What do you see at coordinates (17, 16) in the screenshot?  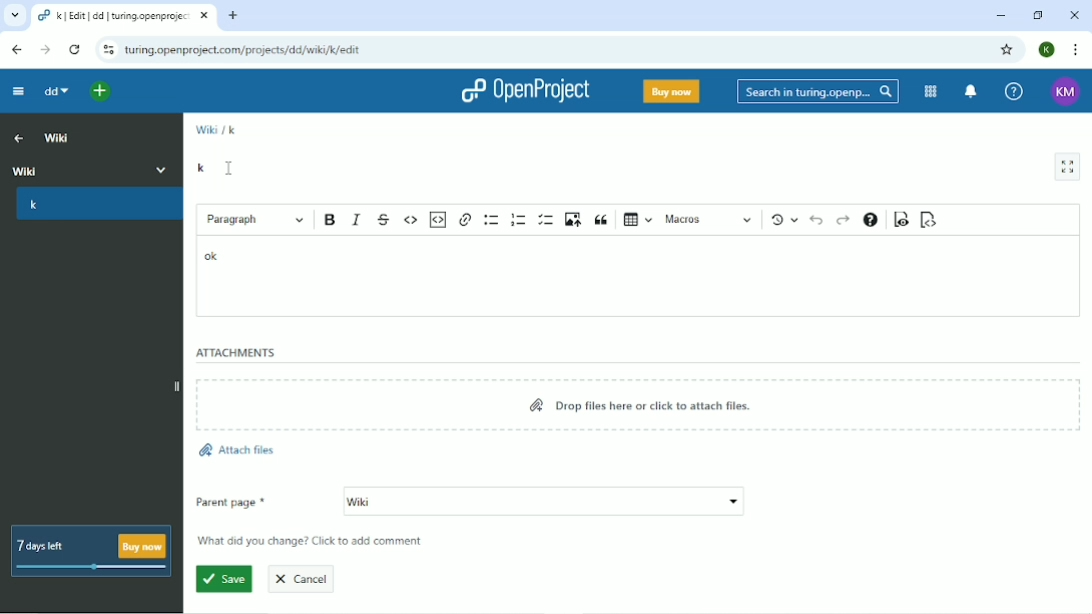 I see `Search tabs` at bounding box center [17, 16].